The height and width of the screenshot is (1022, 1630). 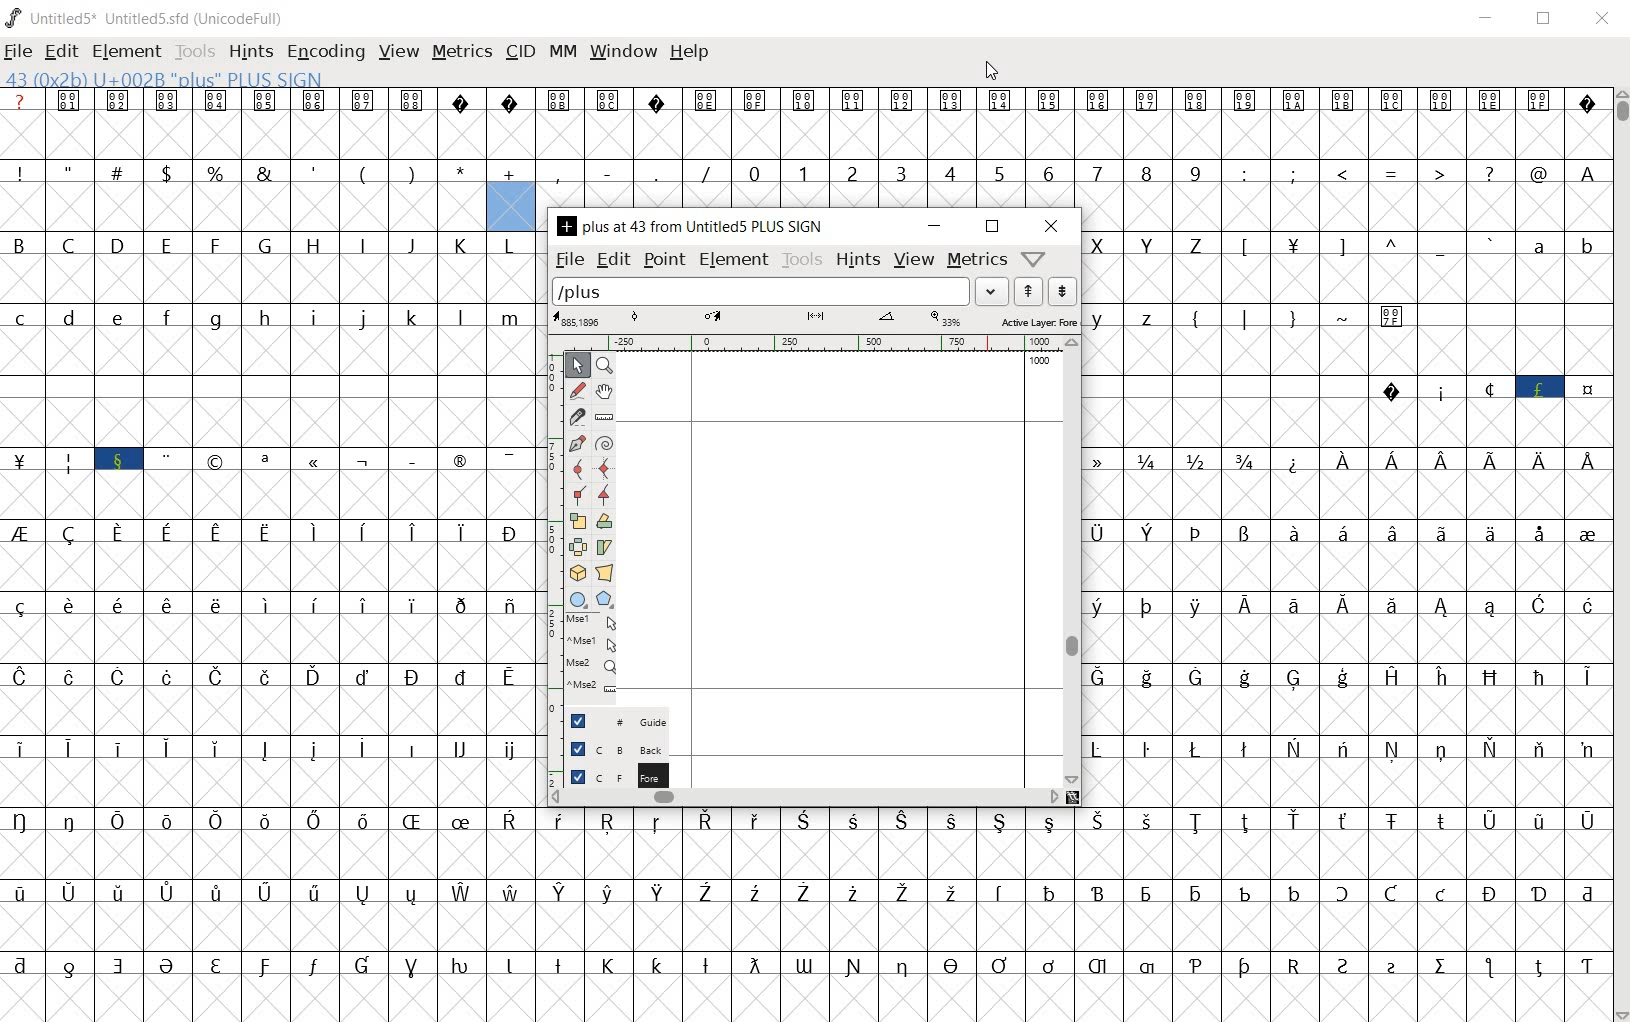 I want to click on Help/Window, so click(x=1036, y=259).